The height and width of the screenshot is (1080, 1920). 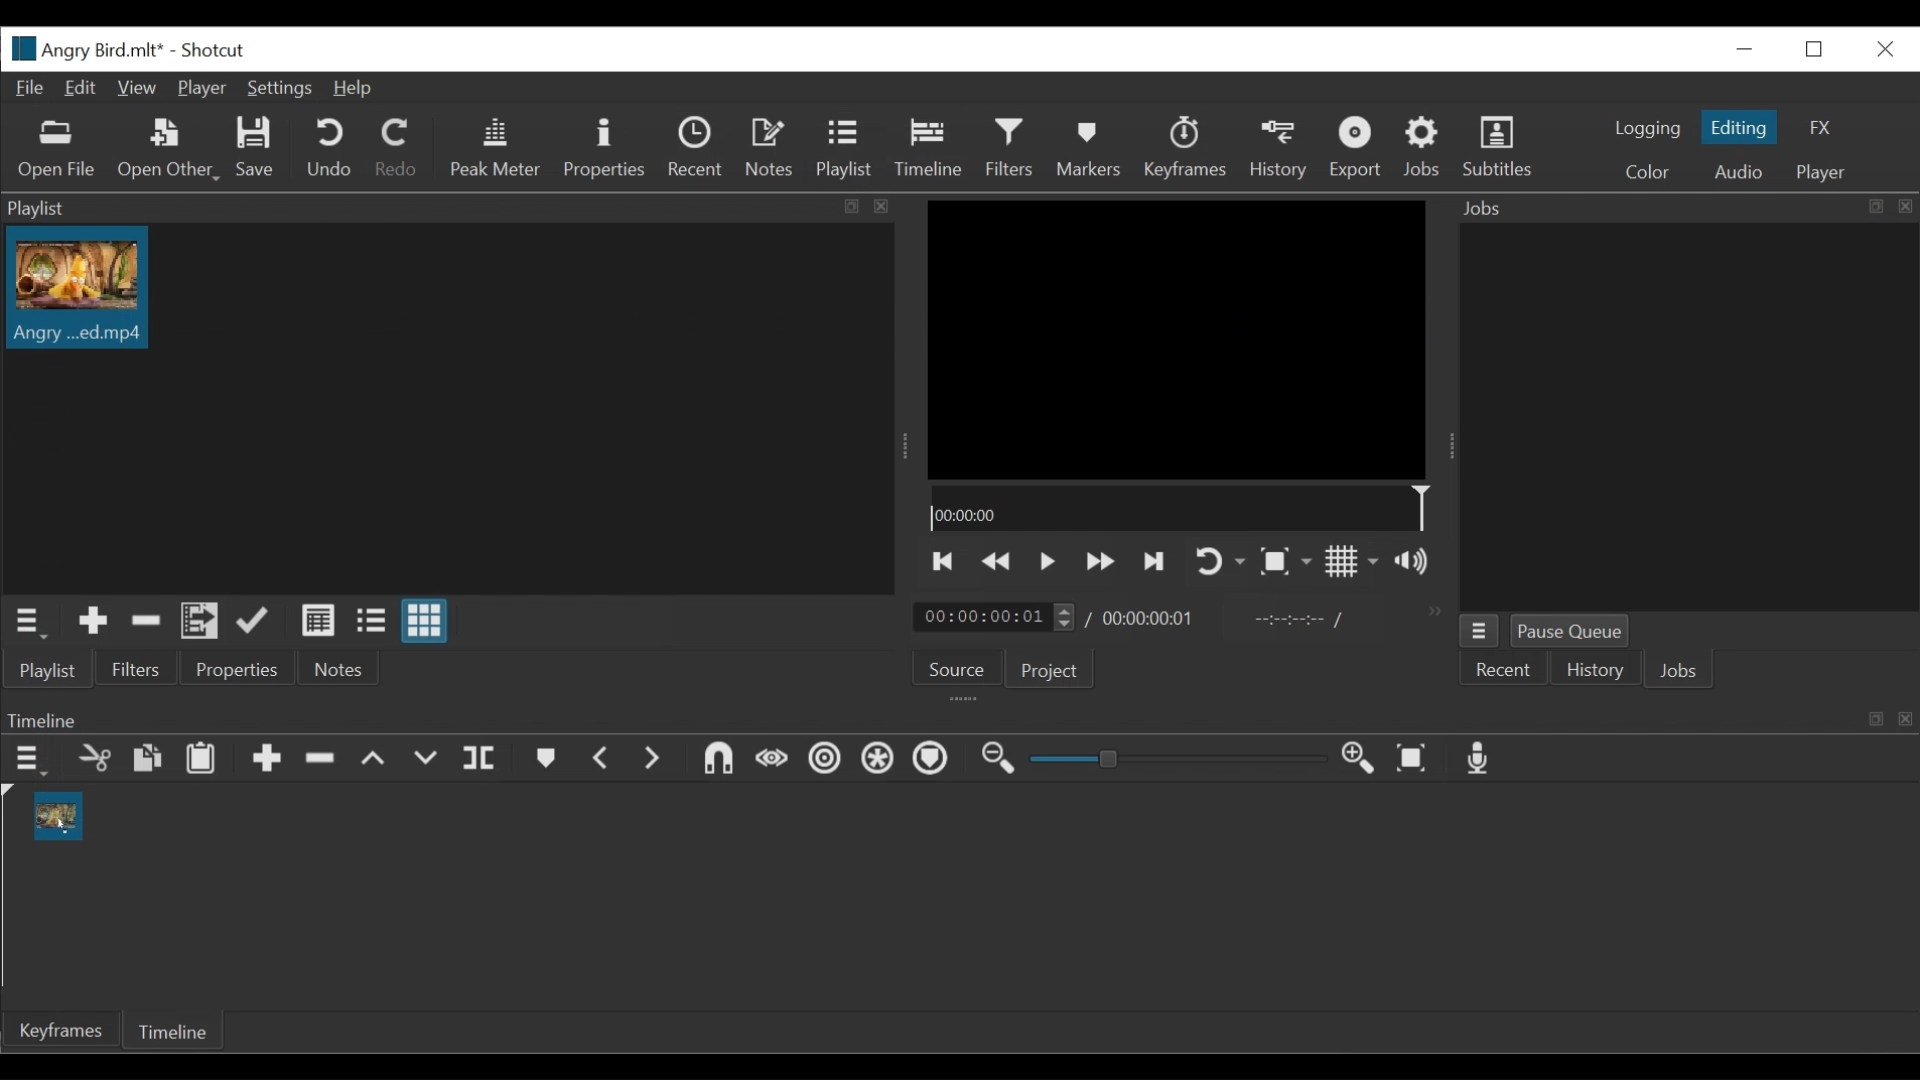 I want to click on Save, so click(x=256, y=148).